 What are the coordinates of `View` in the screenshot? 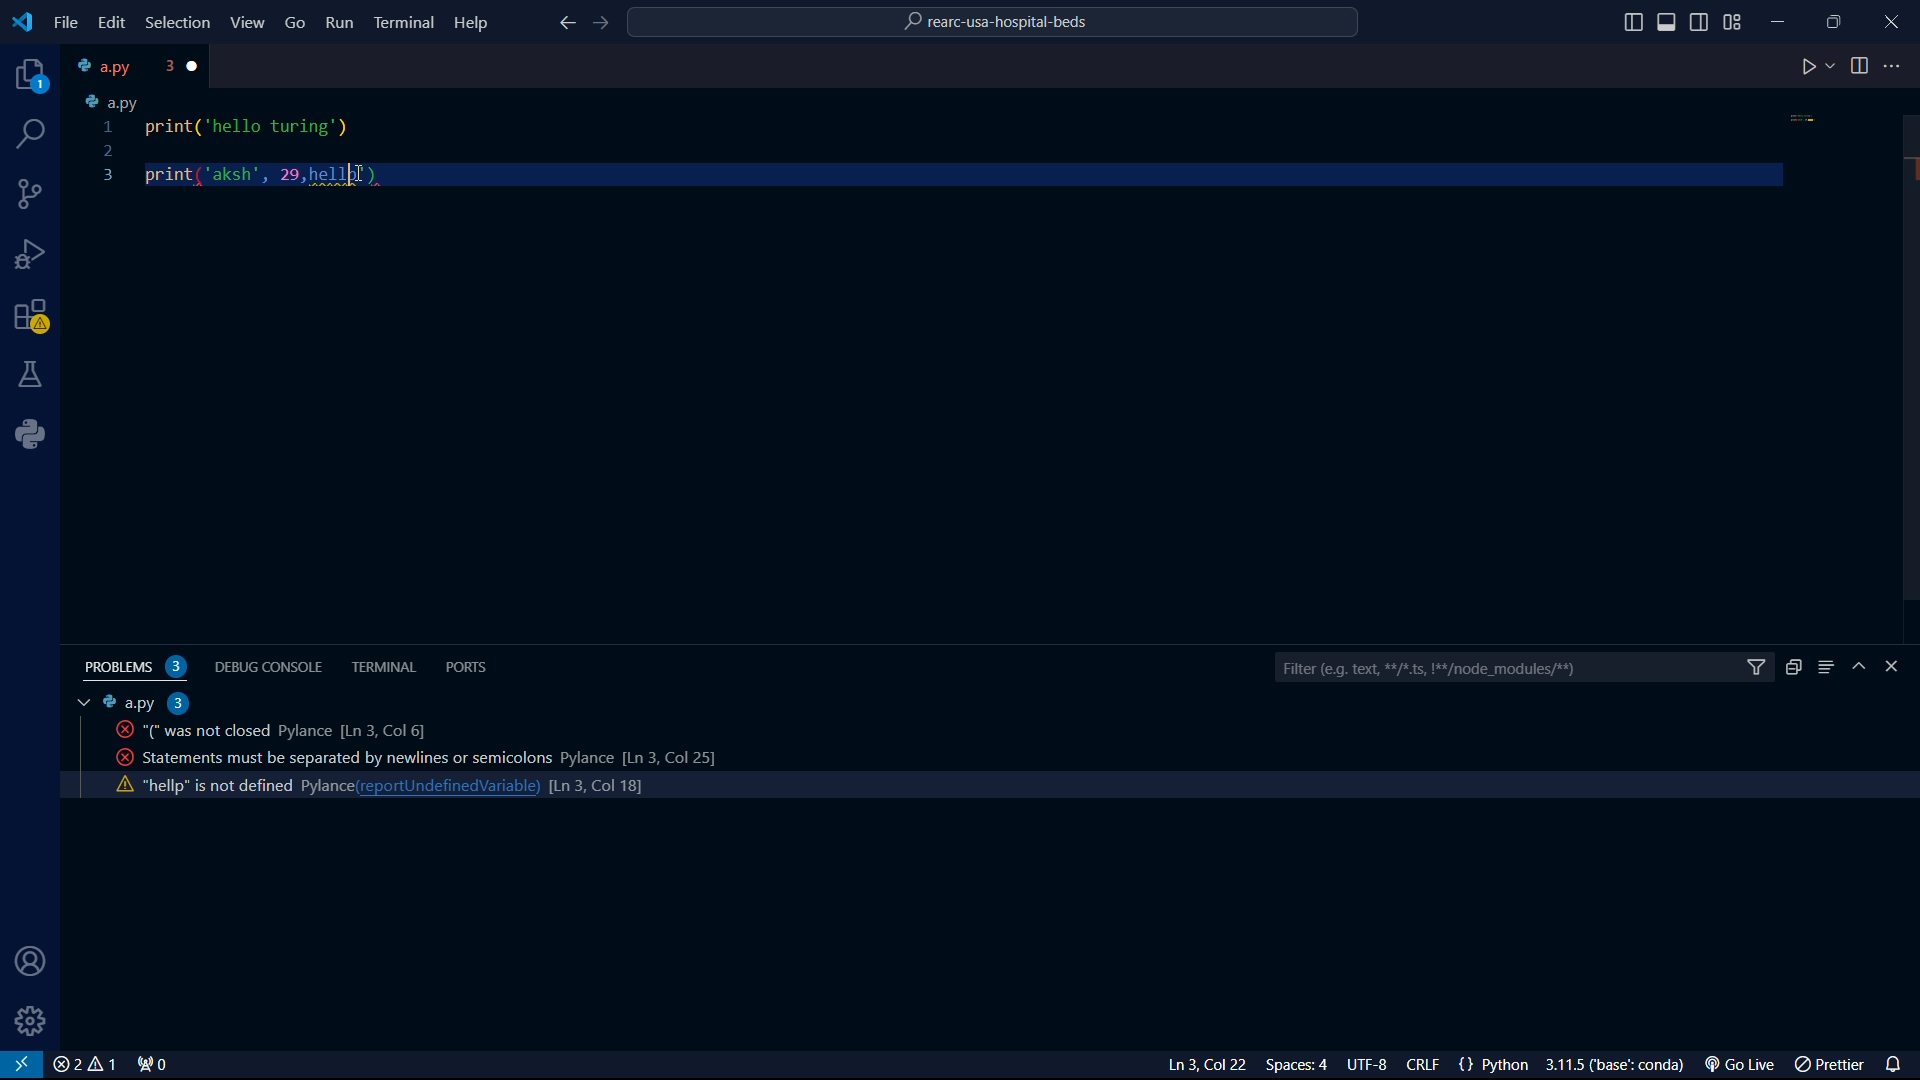 It's located at (249, 22).